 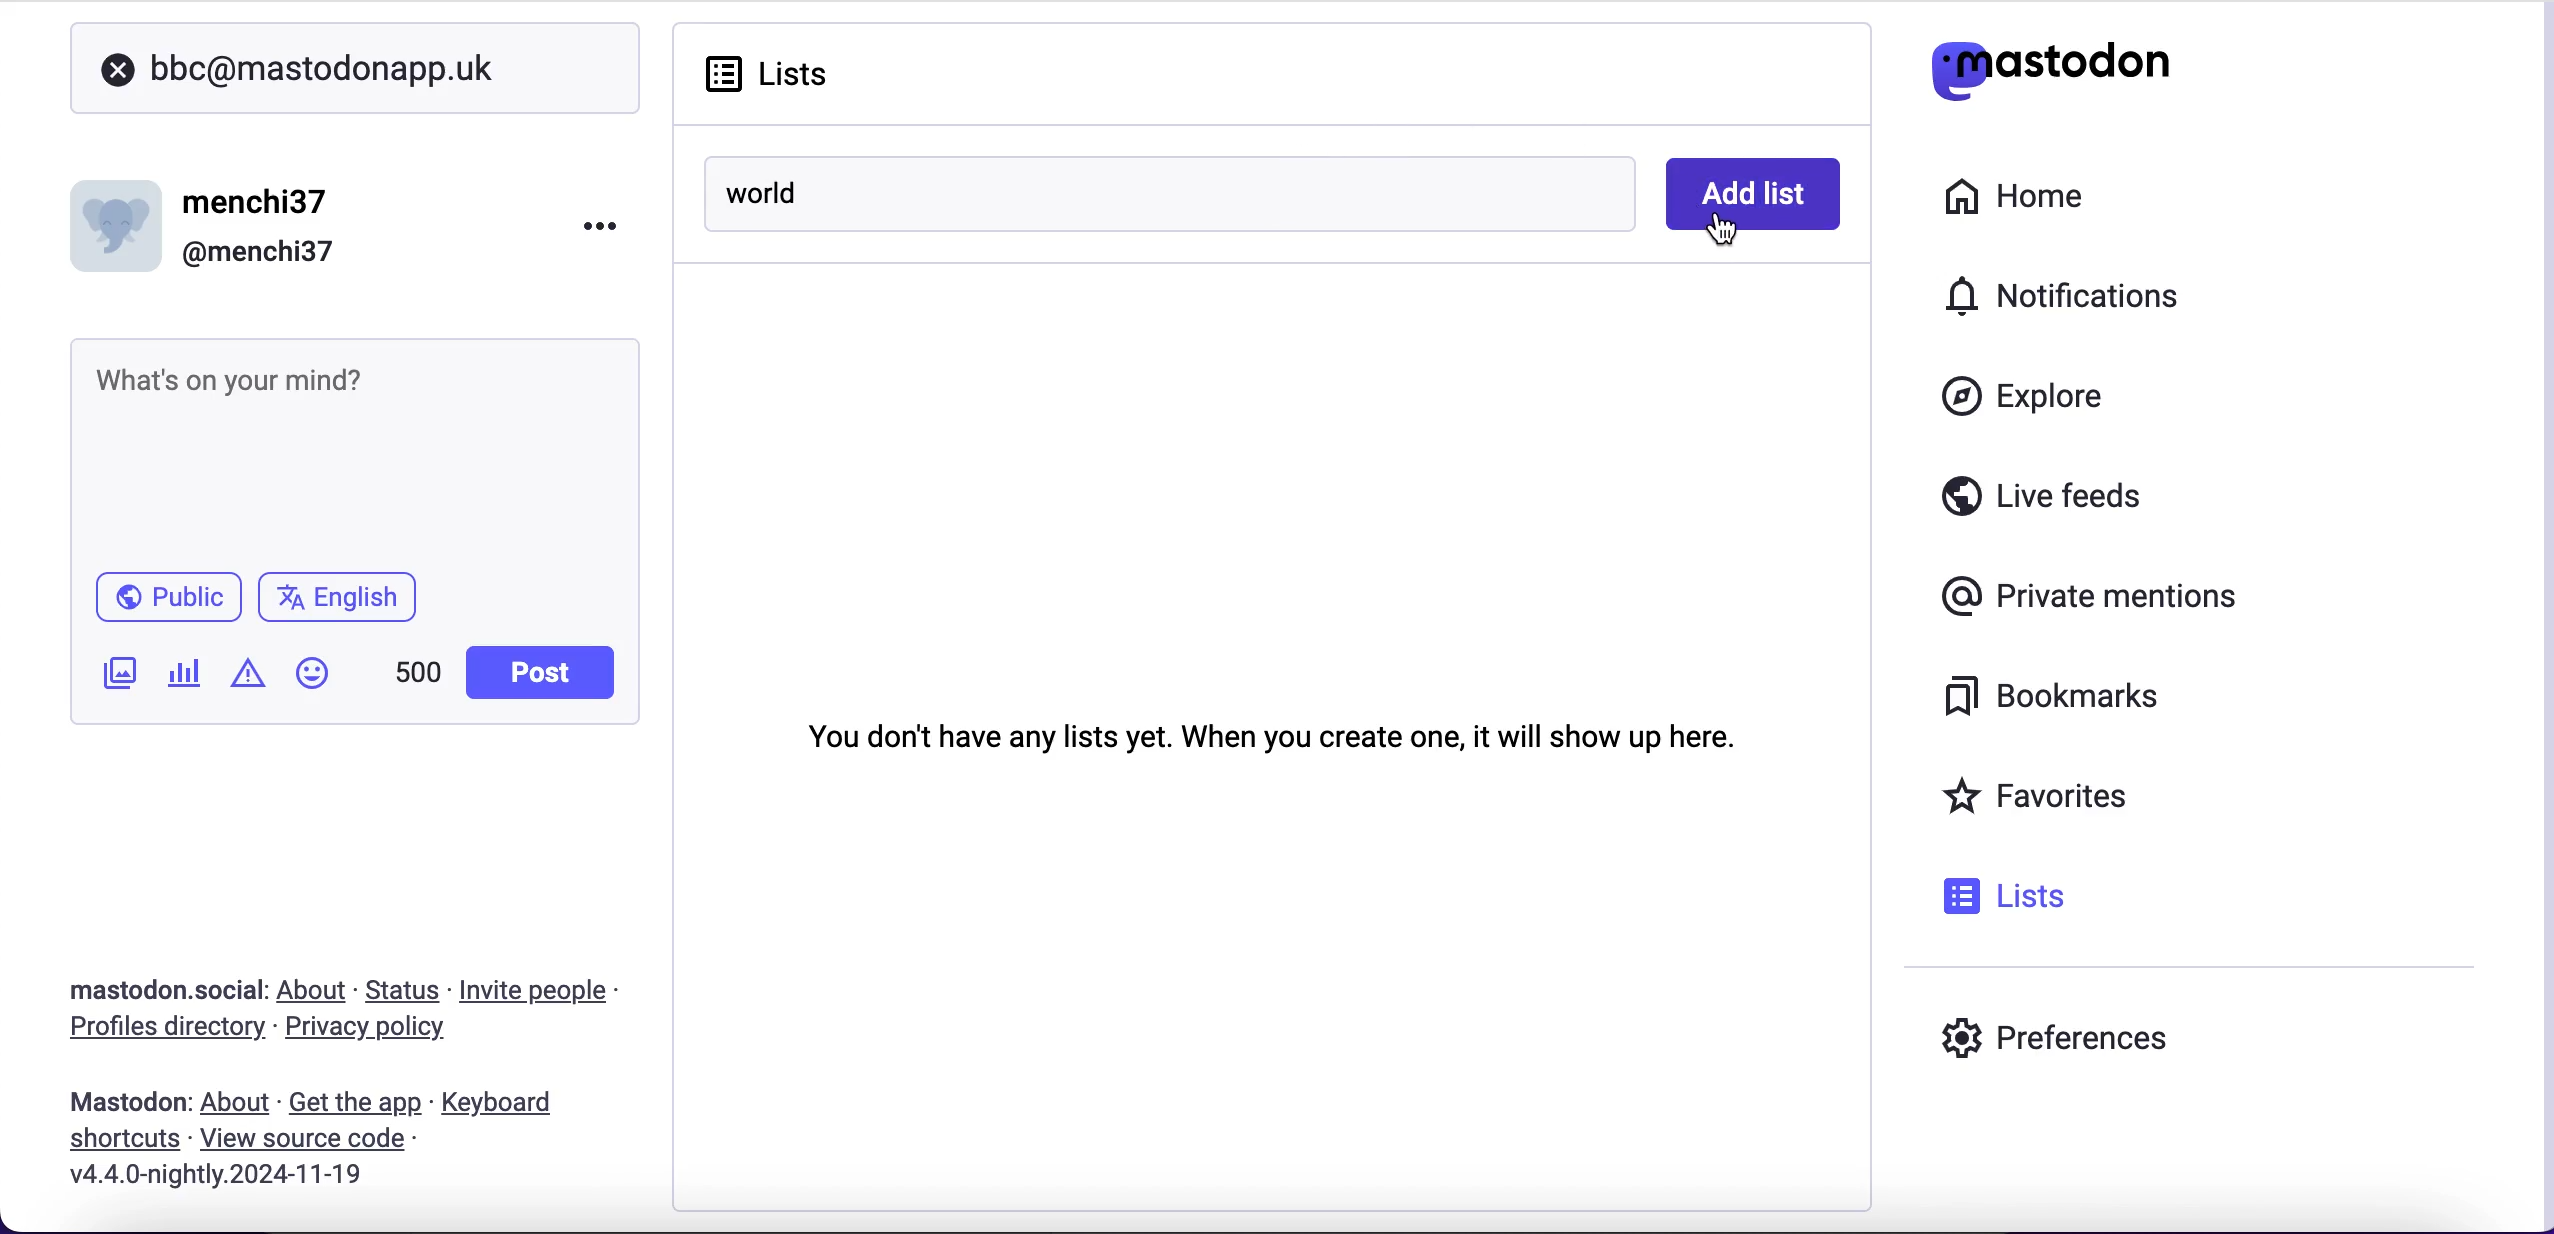 I want to click on view source code, so click(x=310, y=1140).